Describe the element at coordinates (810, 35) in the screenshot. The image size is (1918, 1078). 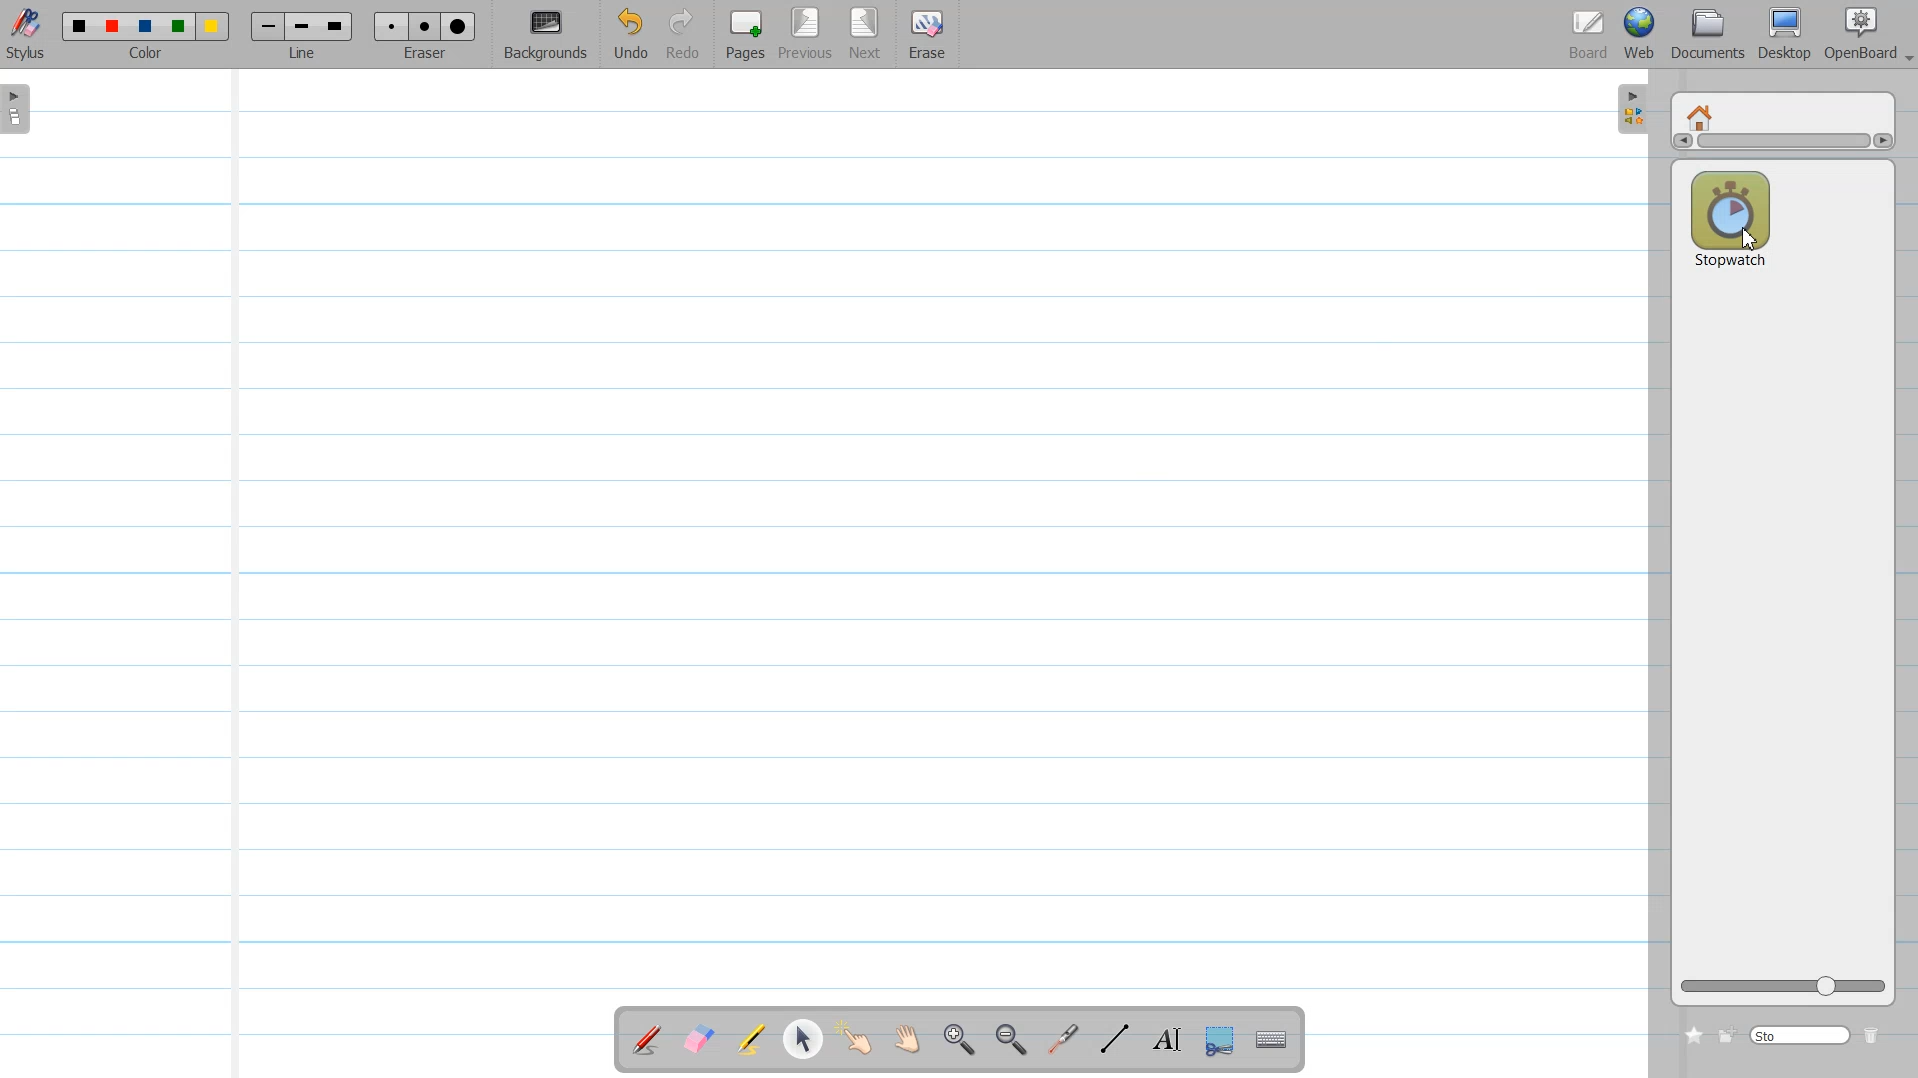
I see `Previous` at that location.